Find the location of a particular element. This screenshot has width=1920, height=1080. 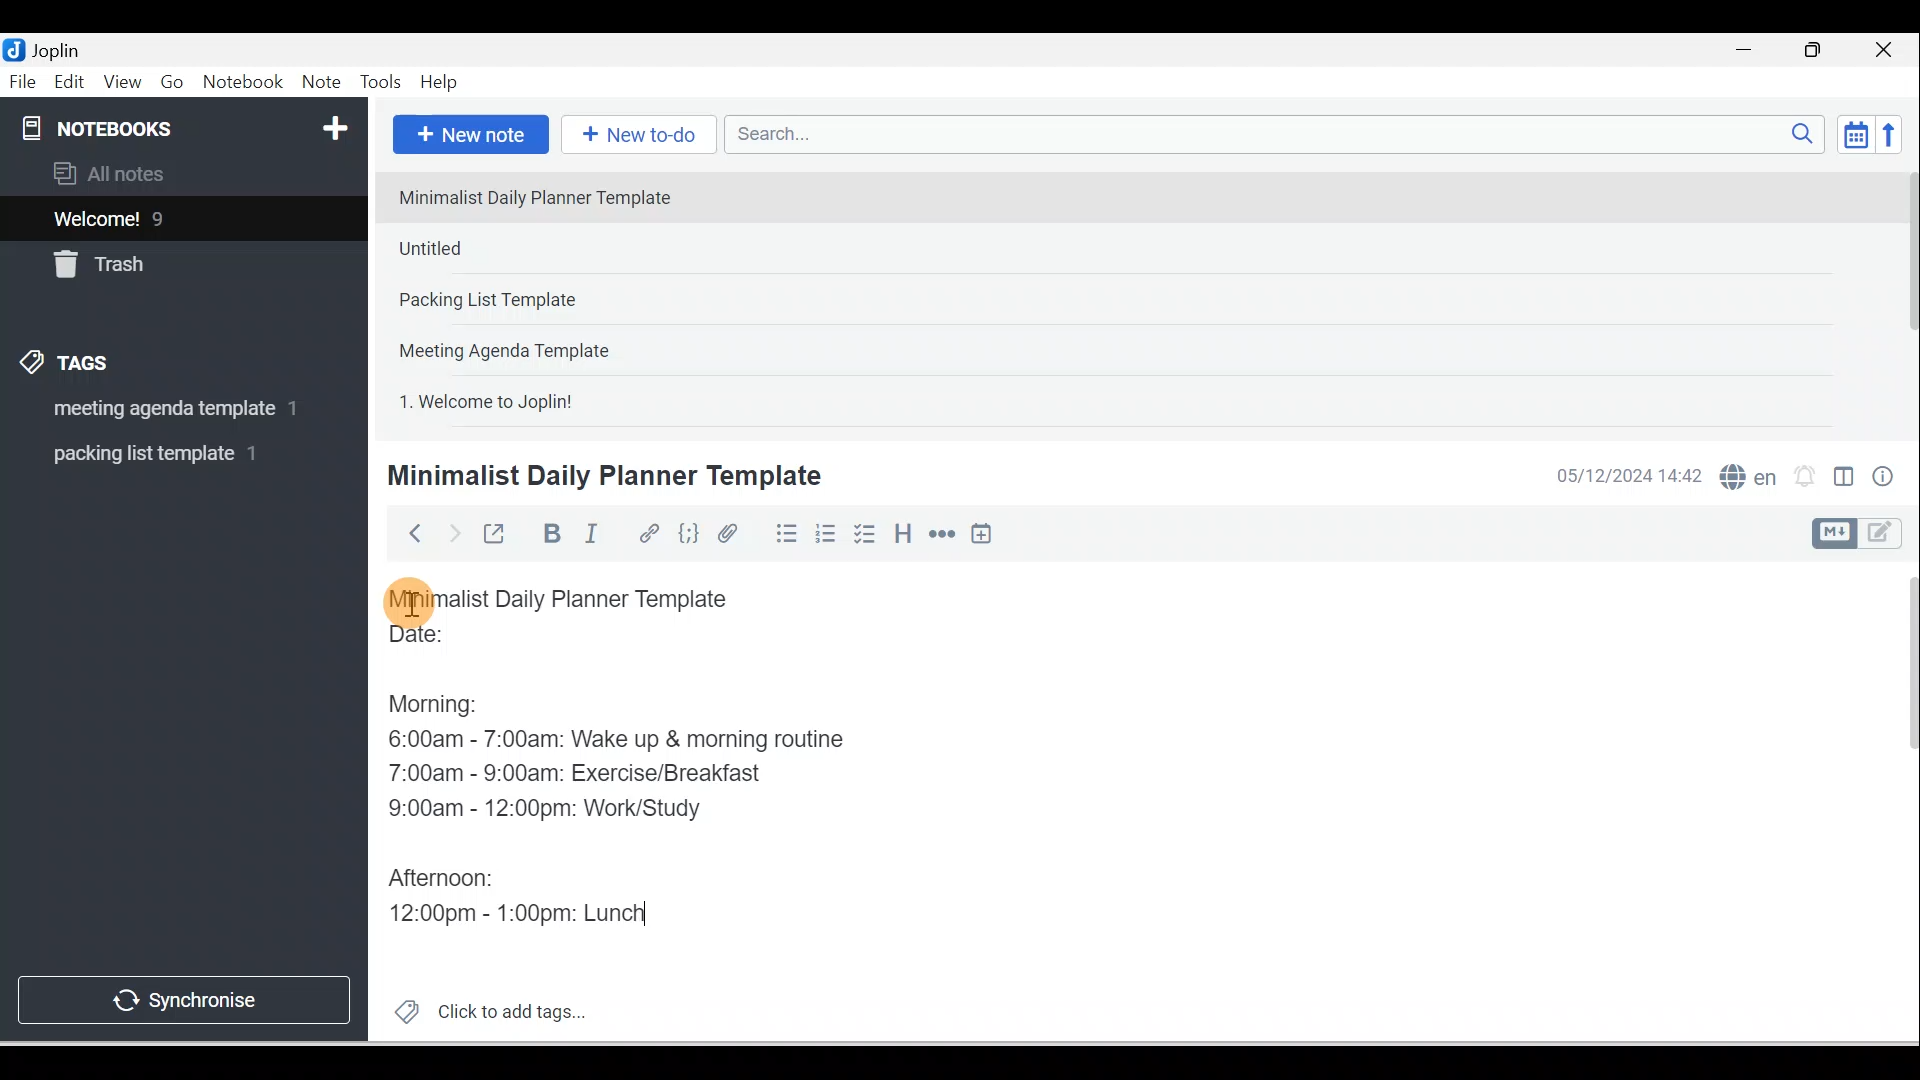

Minimise is located at coordinates (1750, 52).